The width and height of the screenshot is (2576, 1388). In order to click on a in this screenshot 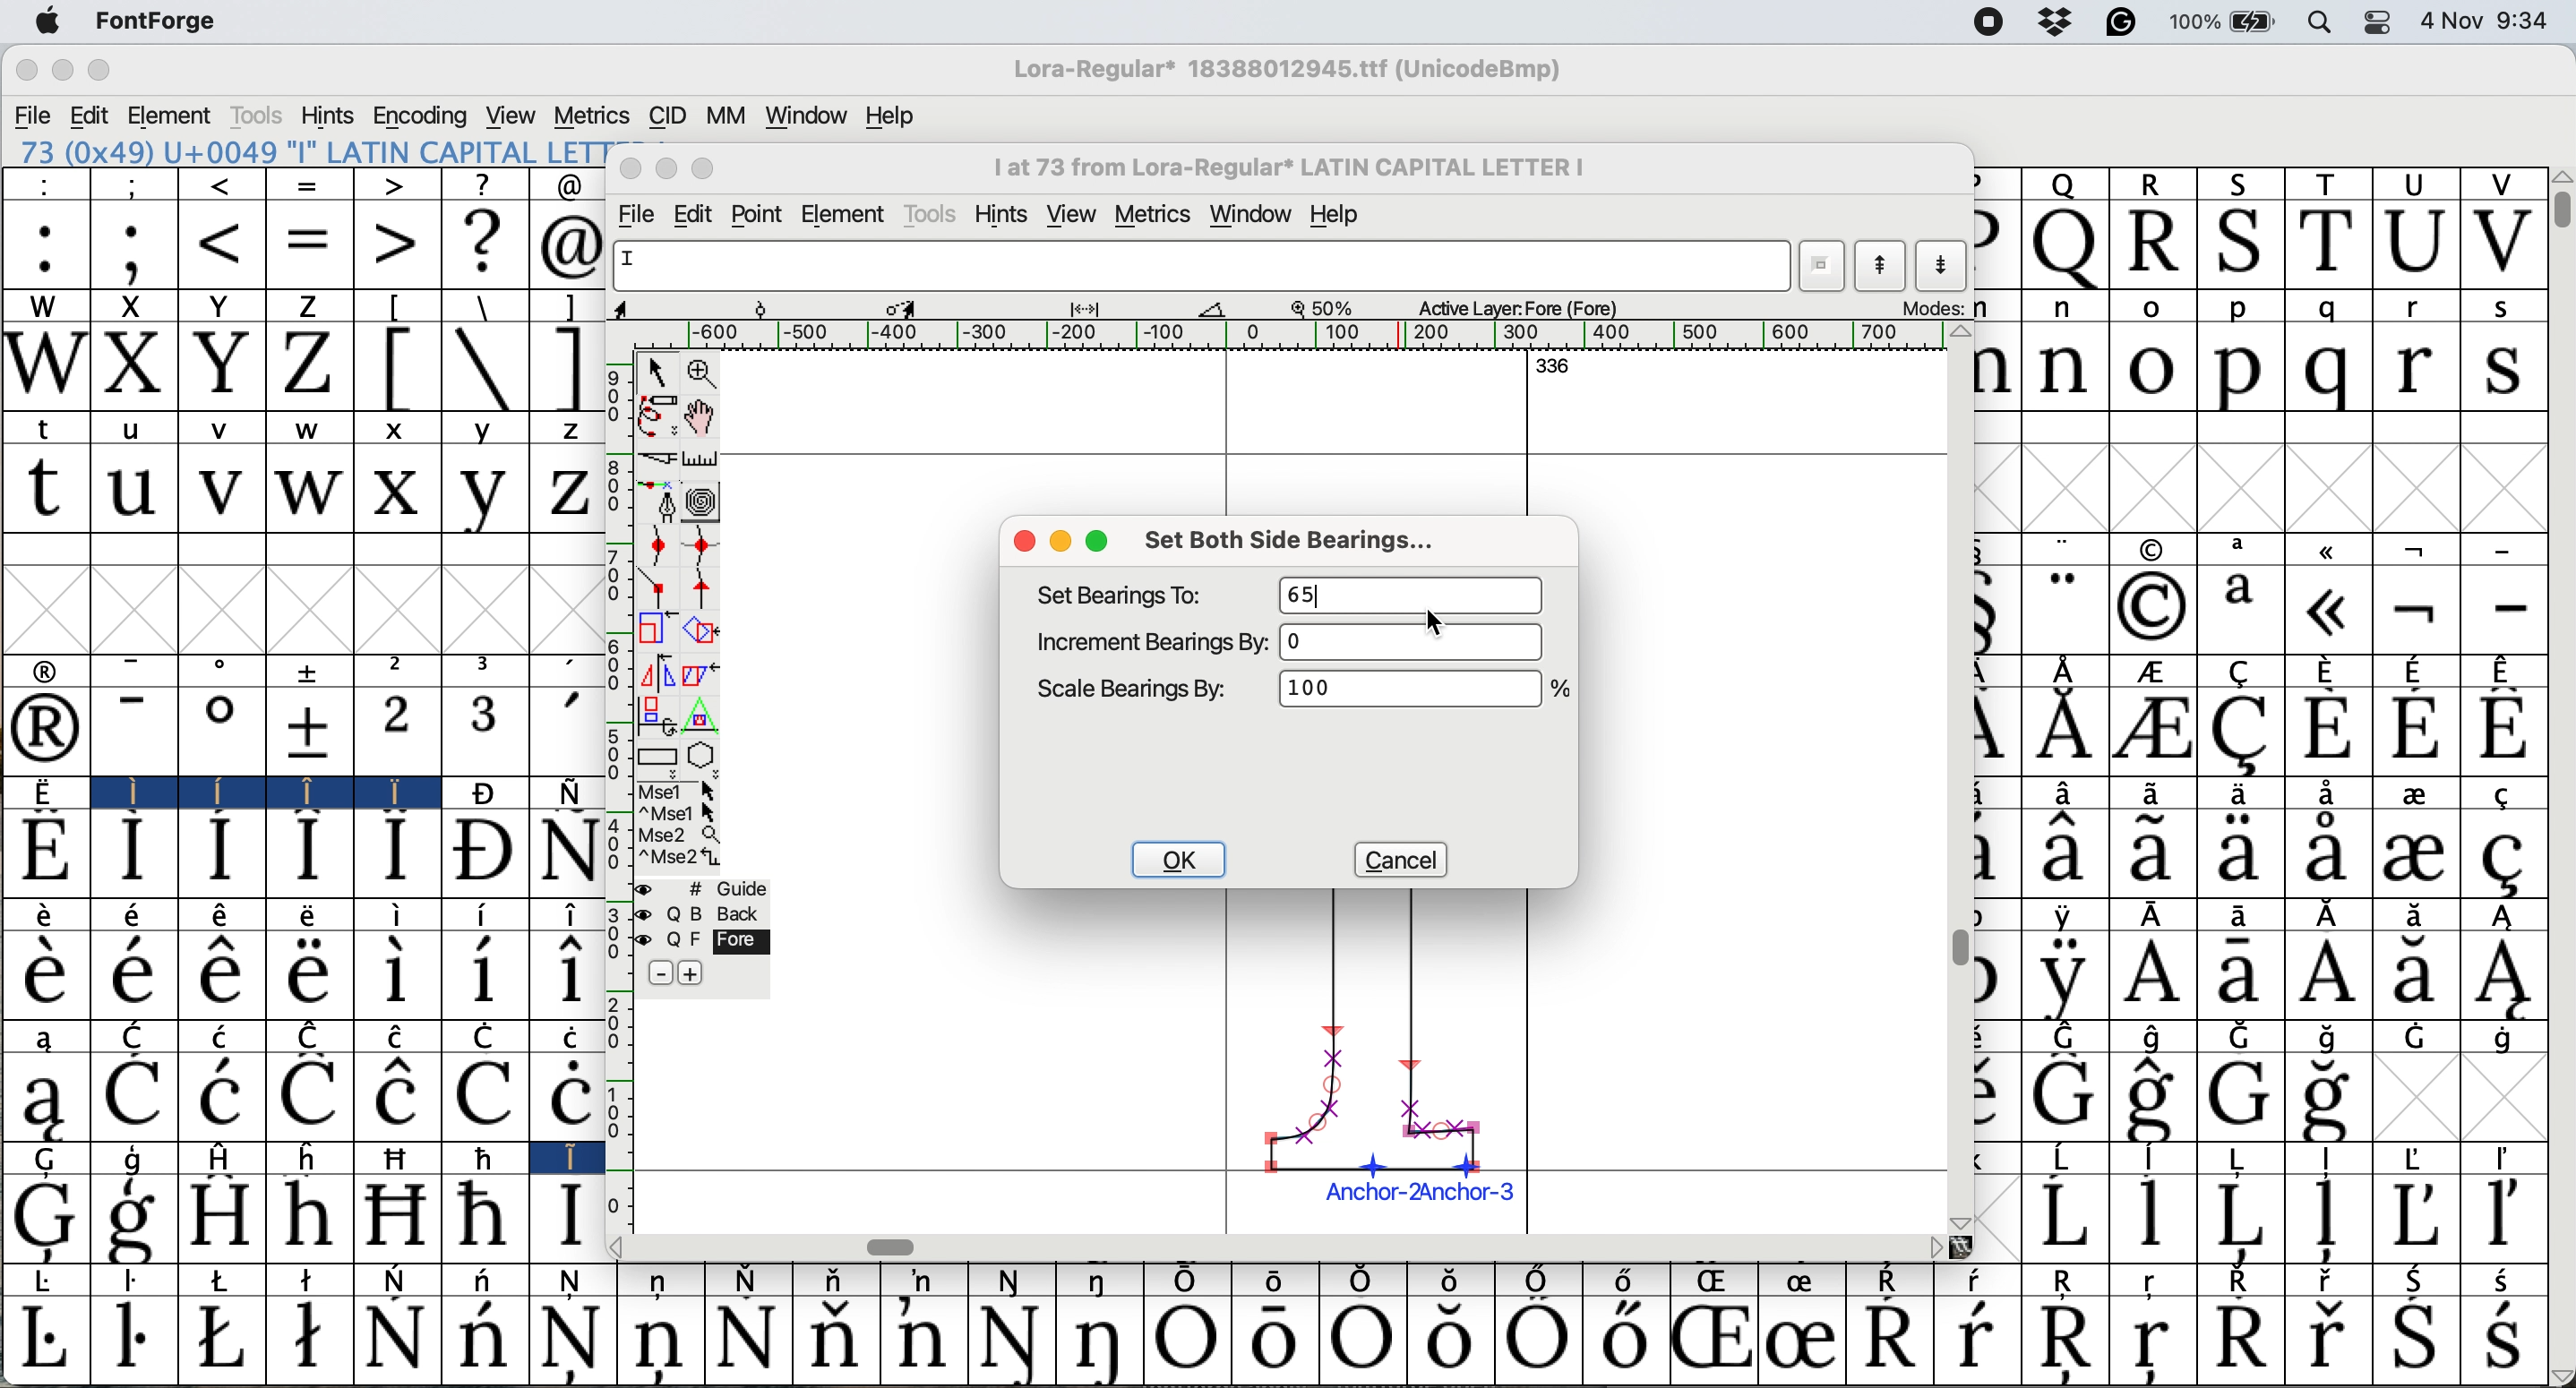, I will do `click(47, 1035)`.